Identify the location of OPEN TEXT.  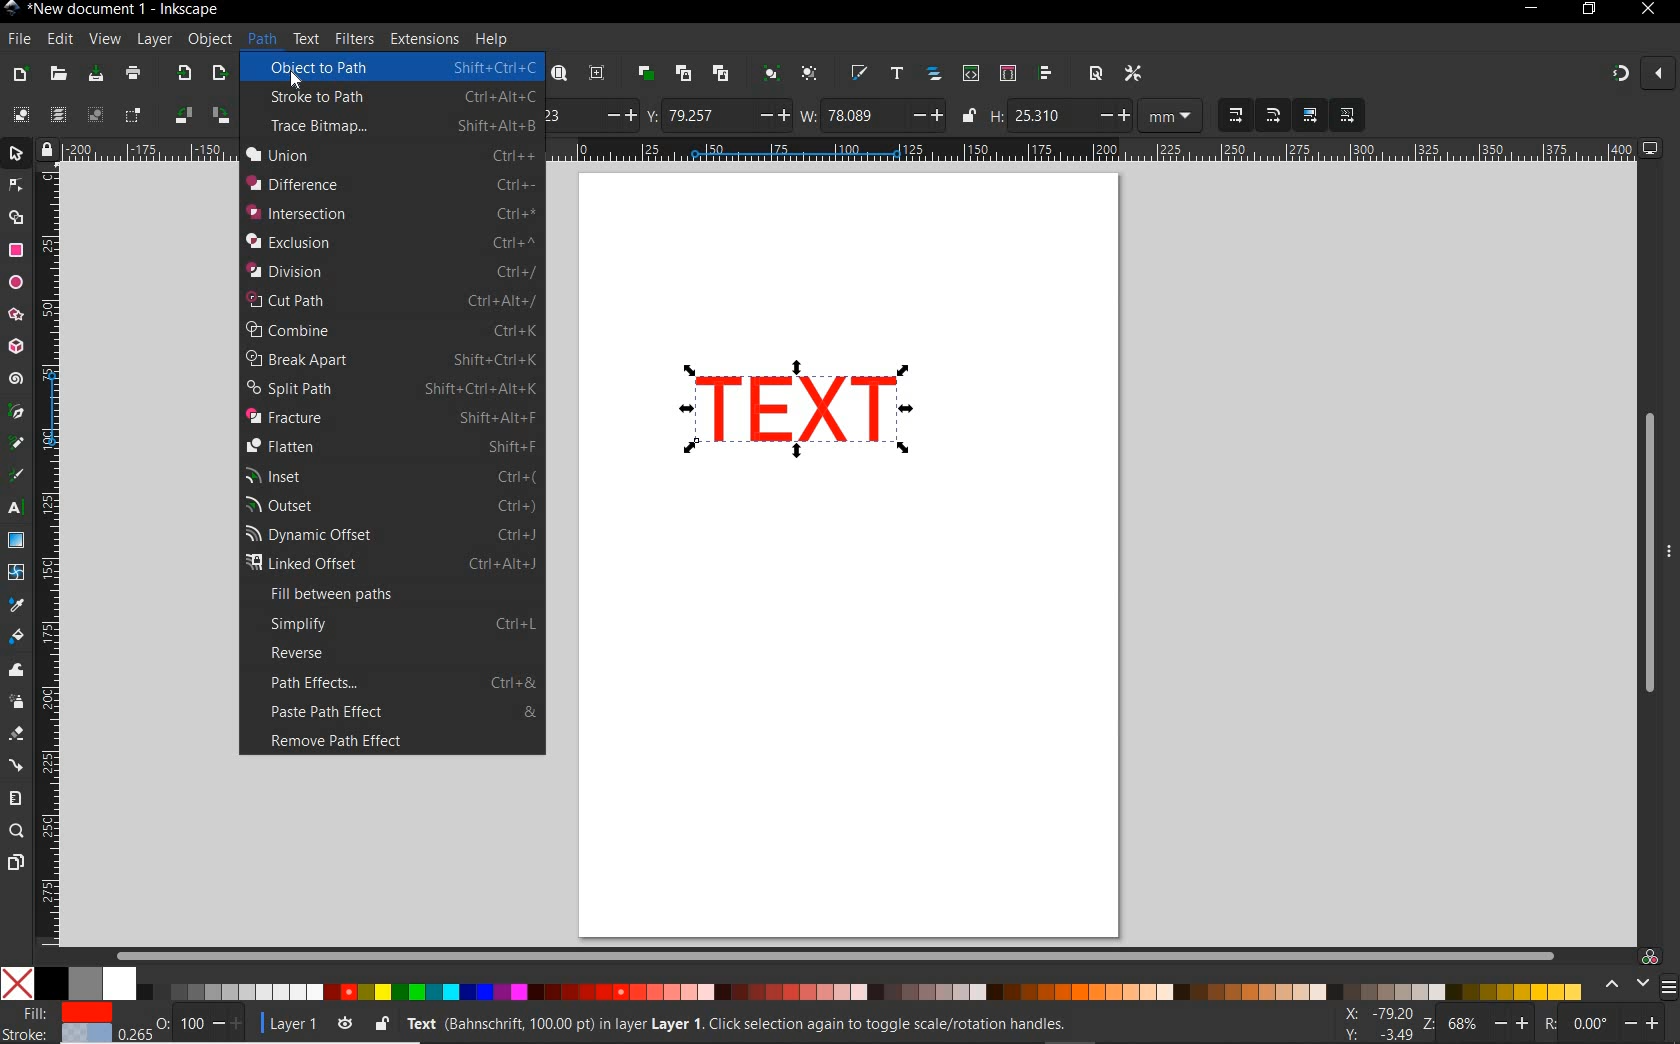
(895, 74).